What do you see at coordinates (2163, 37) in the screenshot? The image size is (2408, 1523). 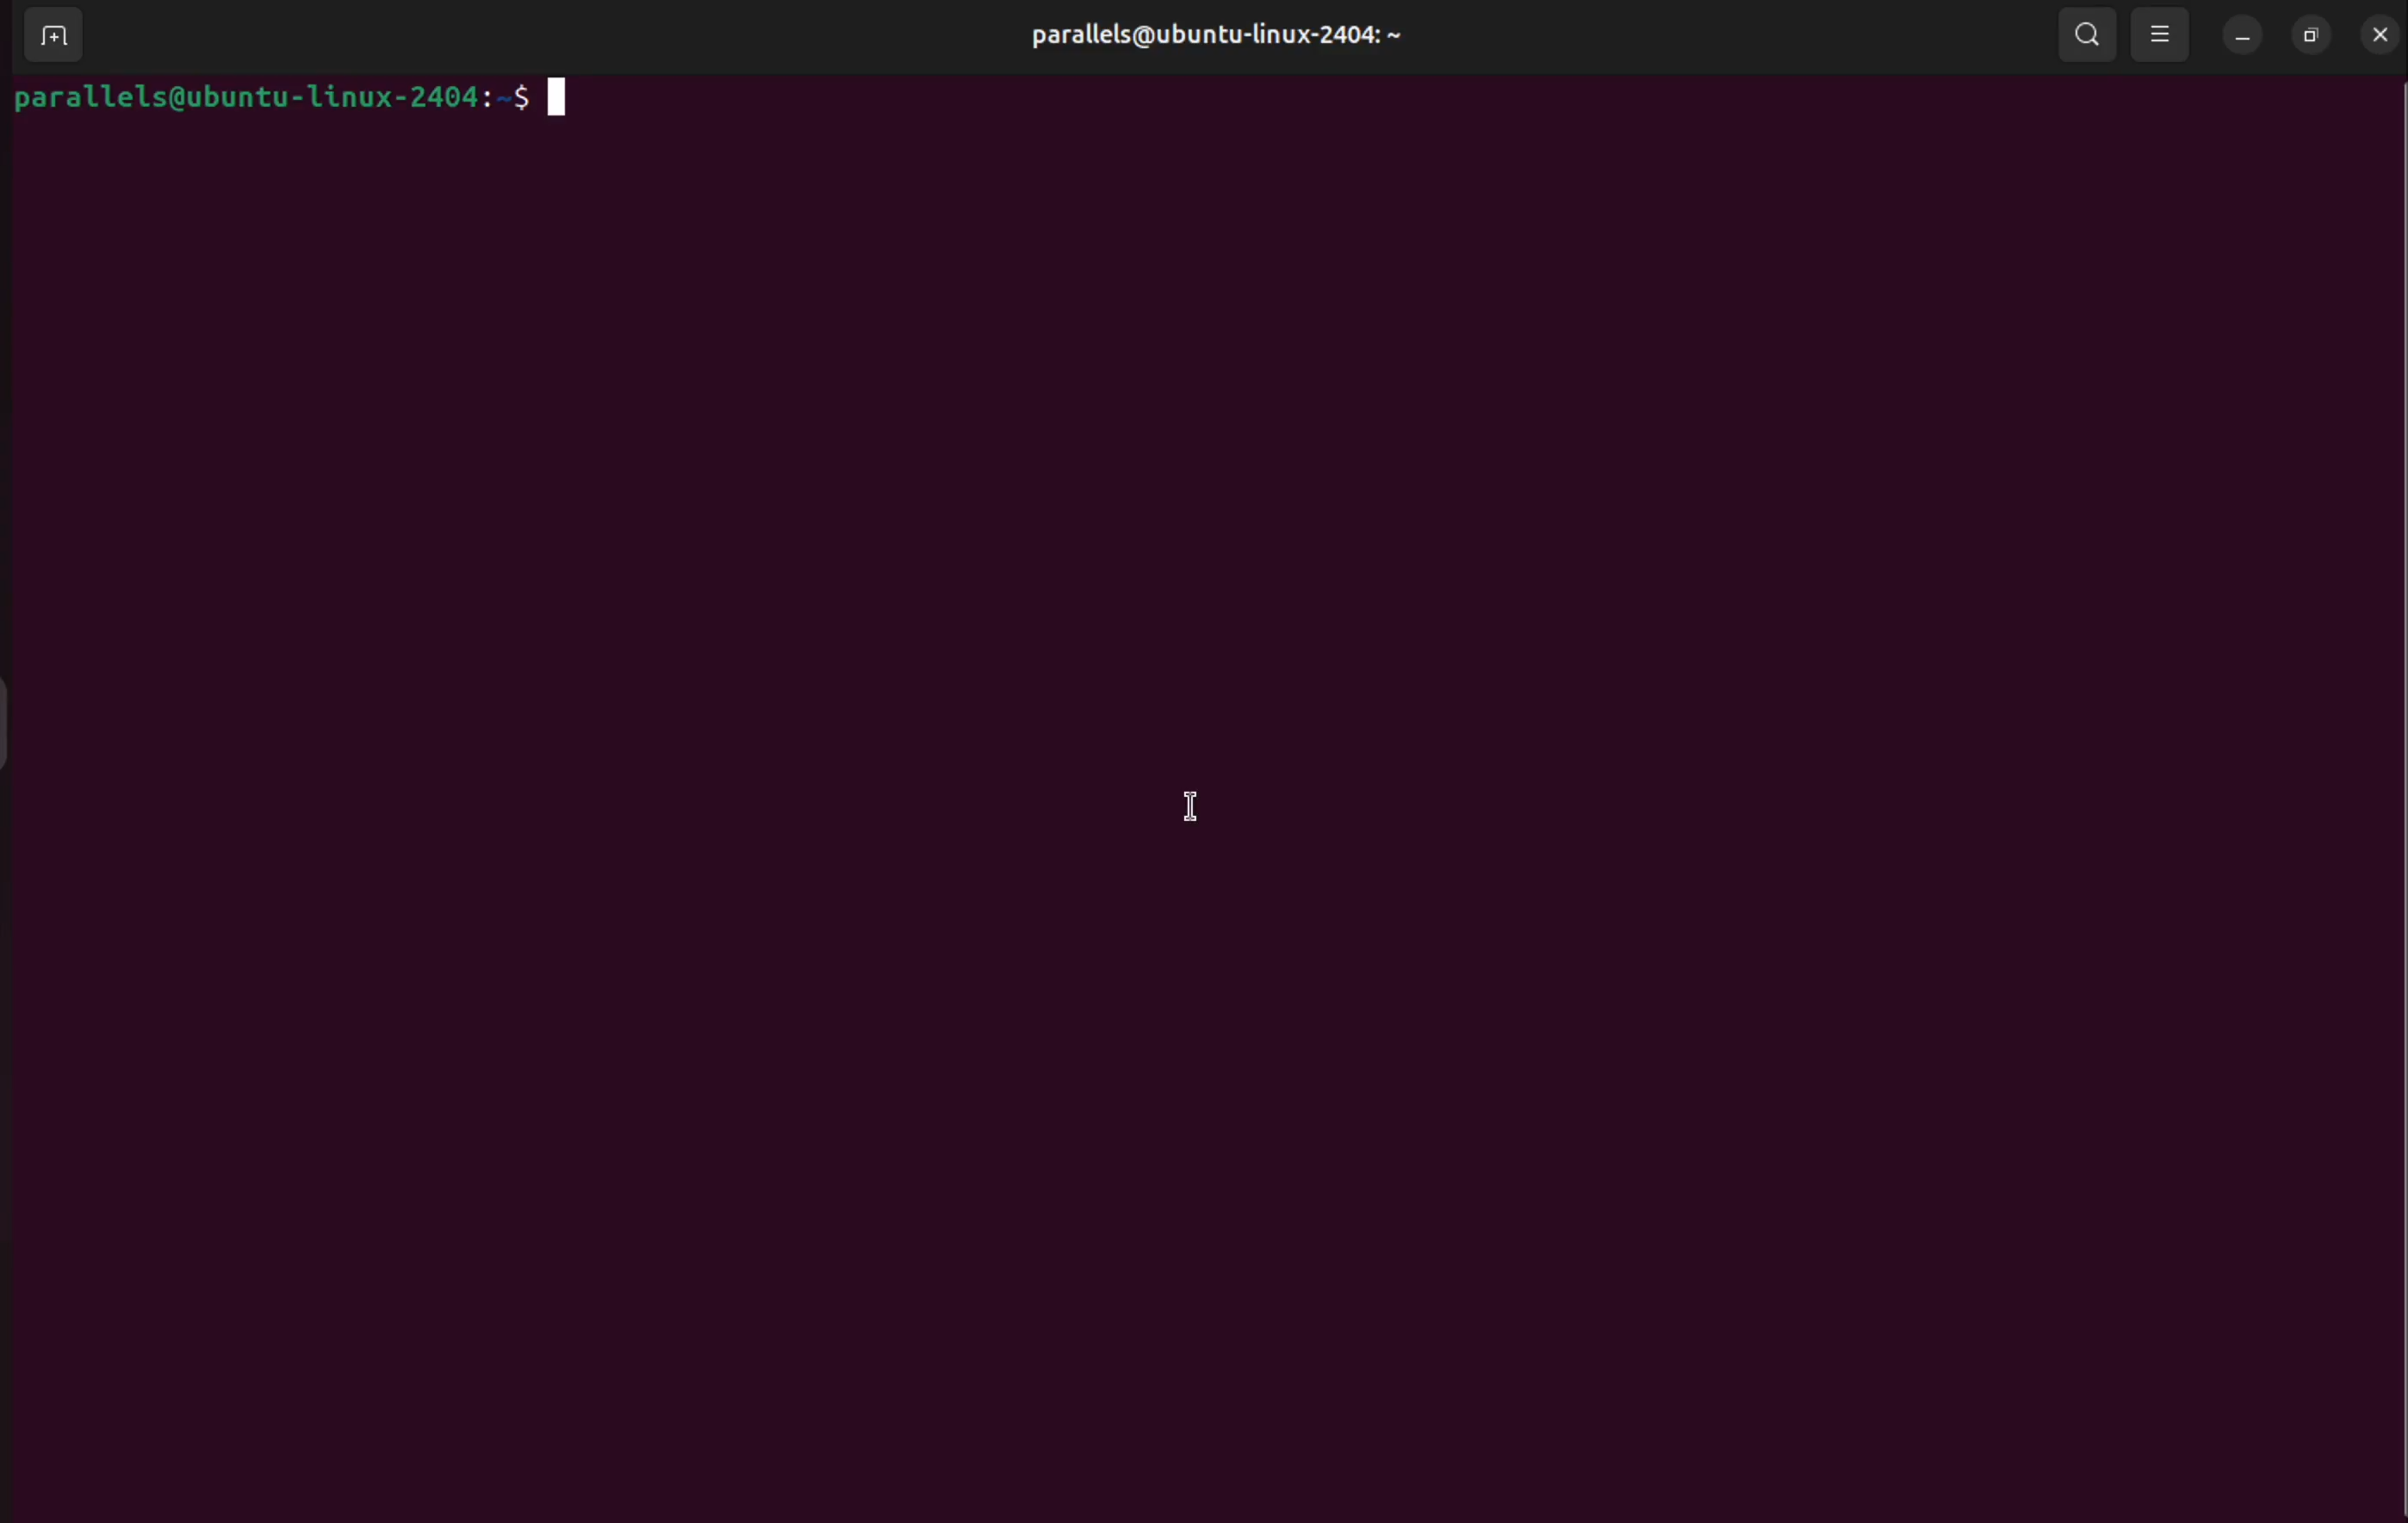 I see `view option` at bounding box center [2163, 37].